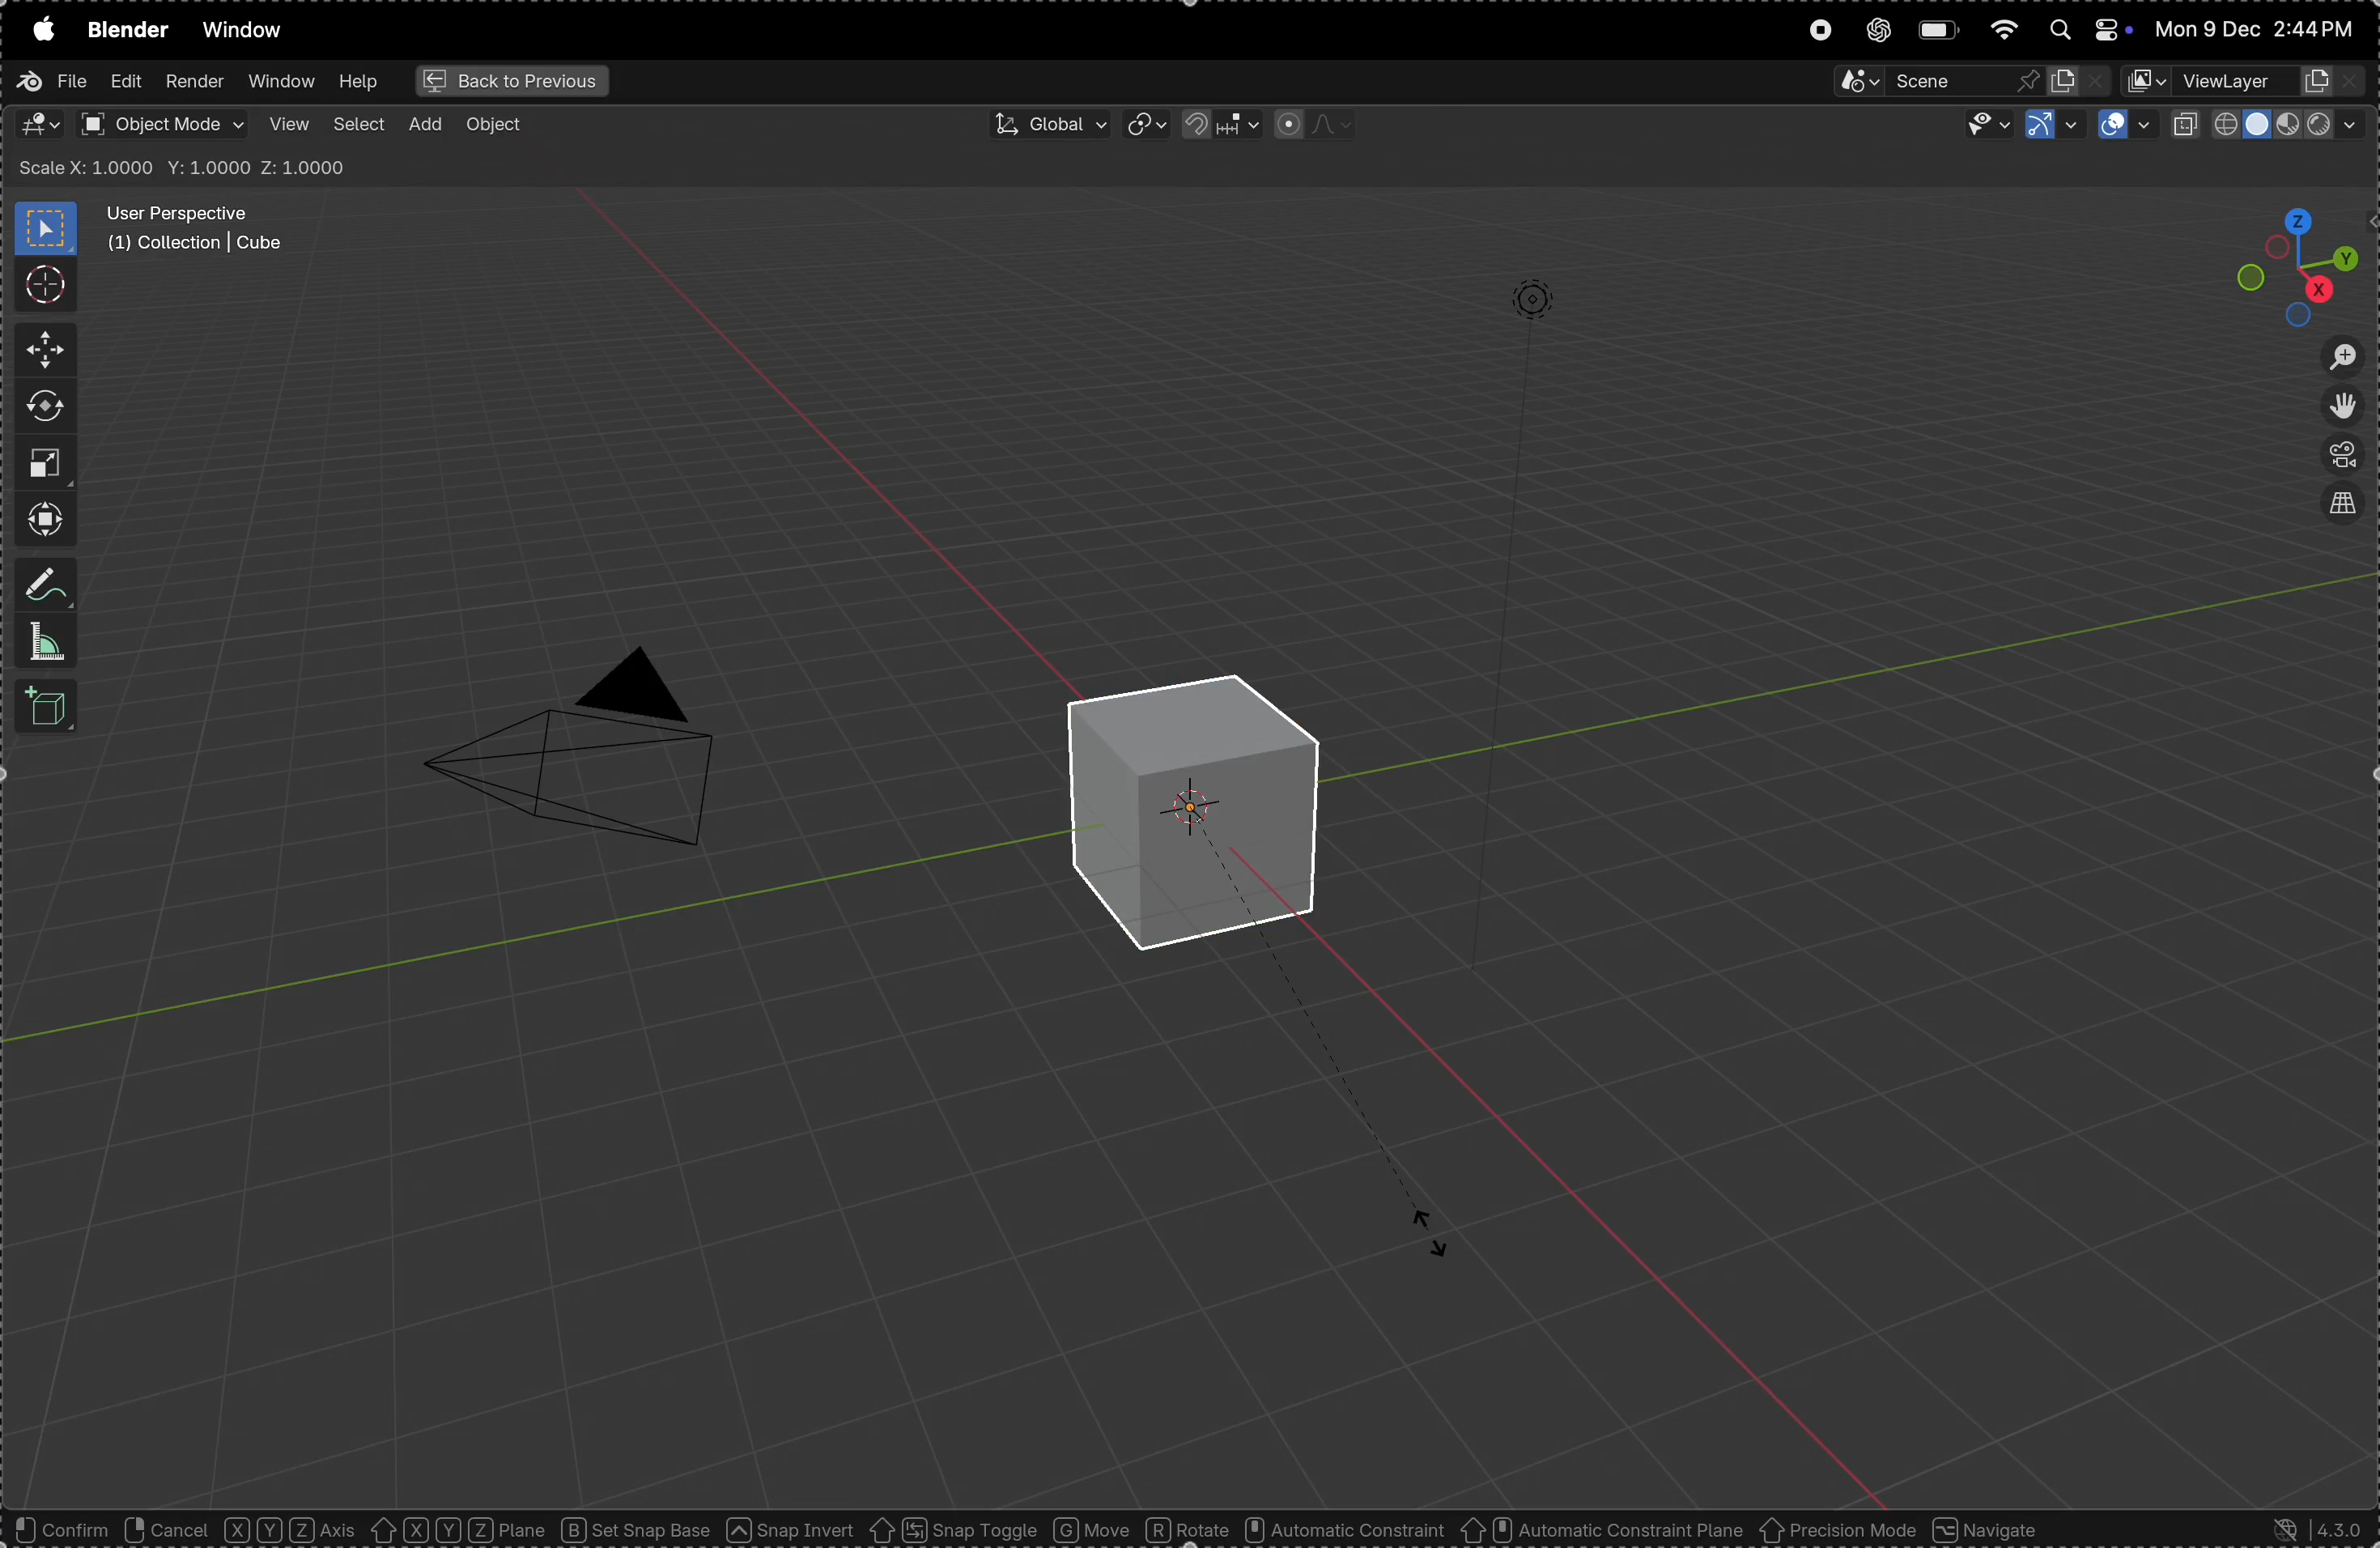 The width and height of the screenshot is (2380, 1548). What do you see at coordinates (2004, 29) in the screenshot?
I see `wifi` at bounding box center [2004, 29].